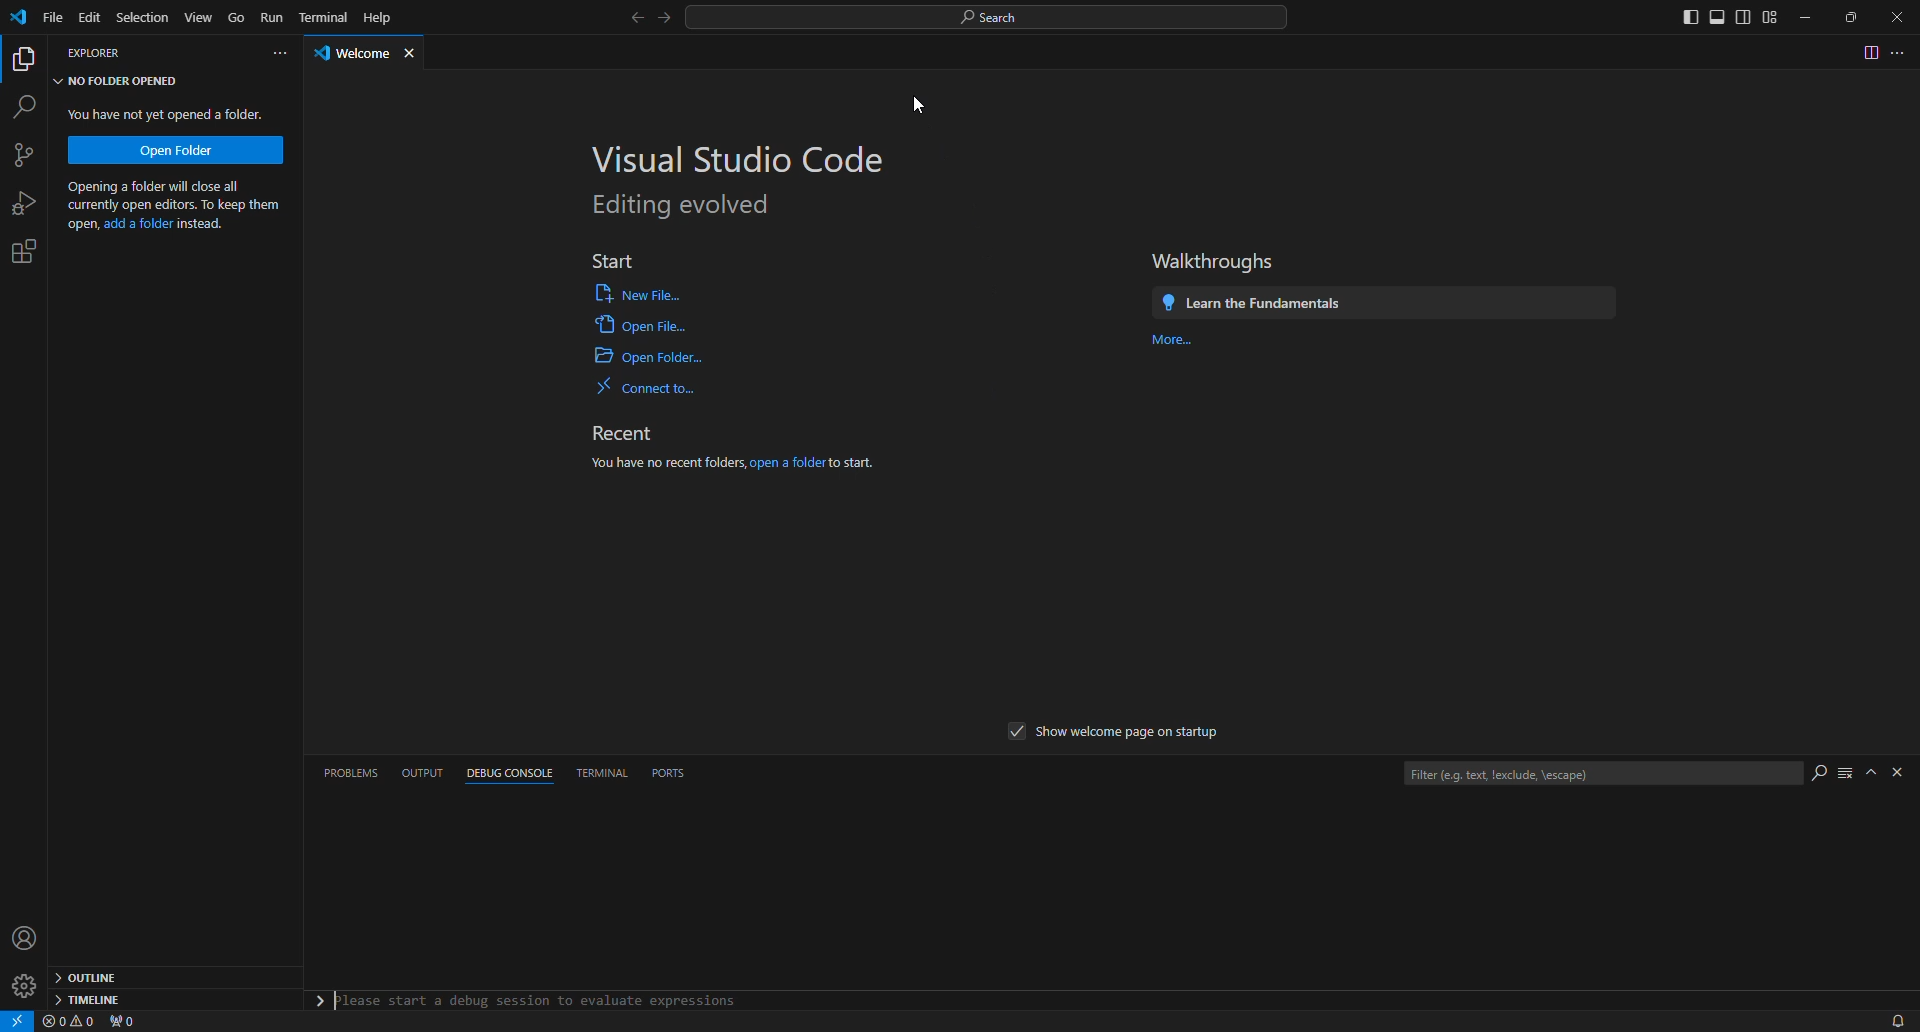 This screenshot has width=1920, height=1032. What do you see at coordinates (23, 985) in the screenshot?
I see `settings` at bounding box center [23, 985].